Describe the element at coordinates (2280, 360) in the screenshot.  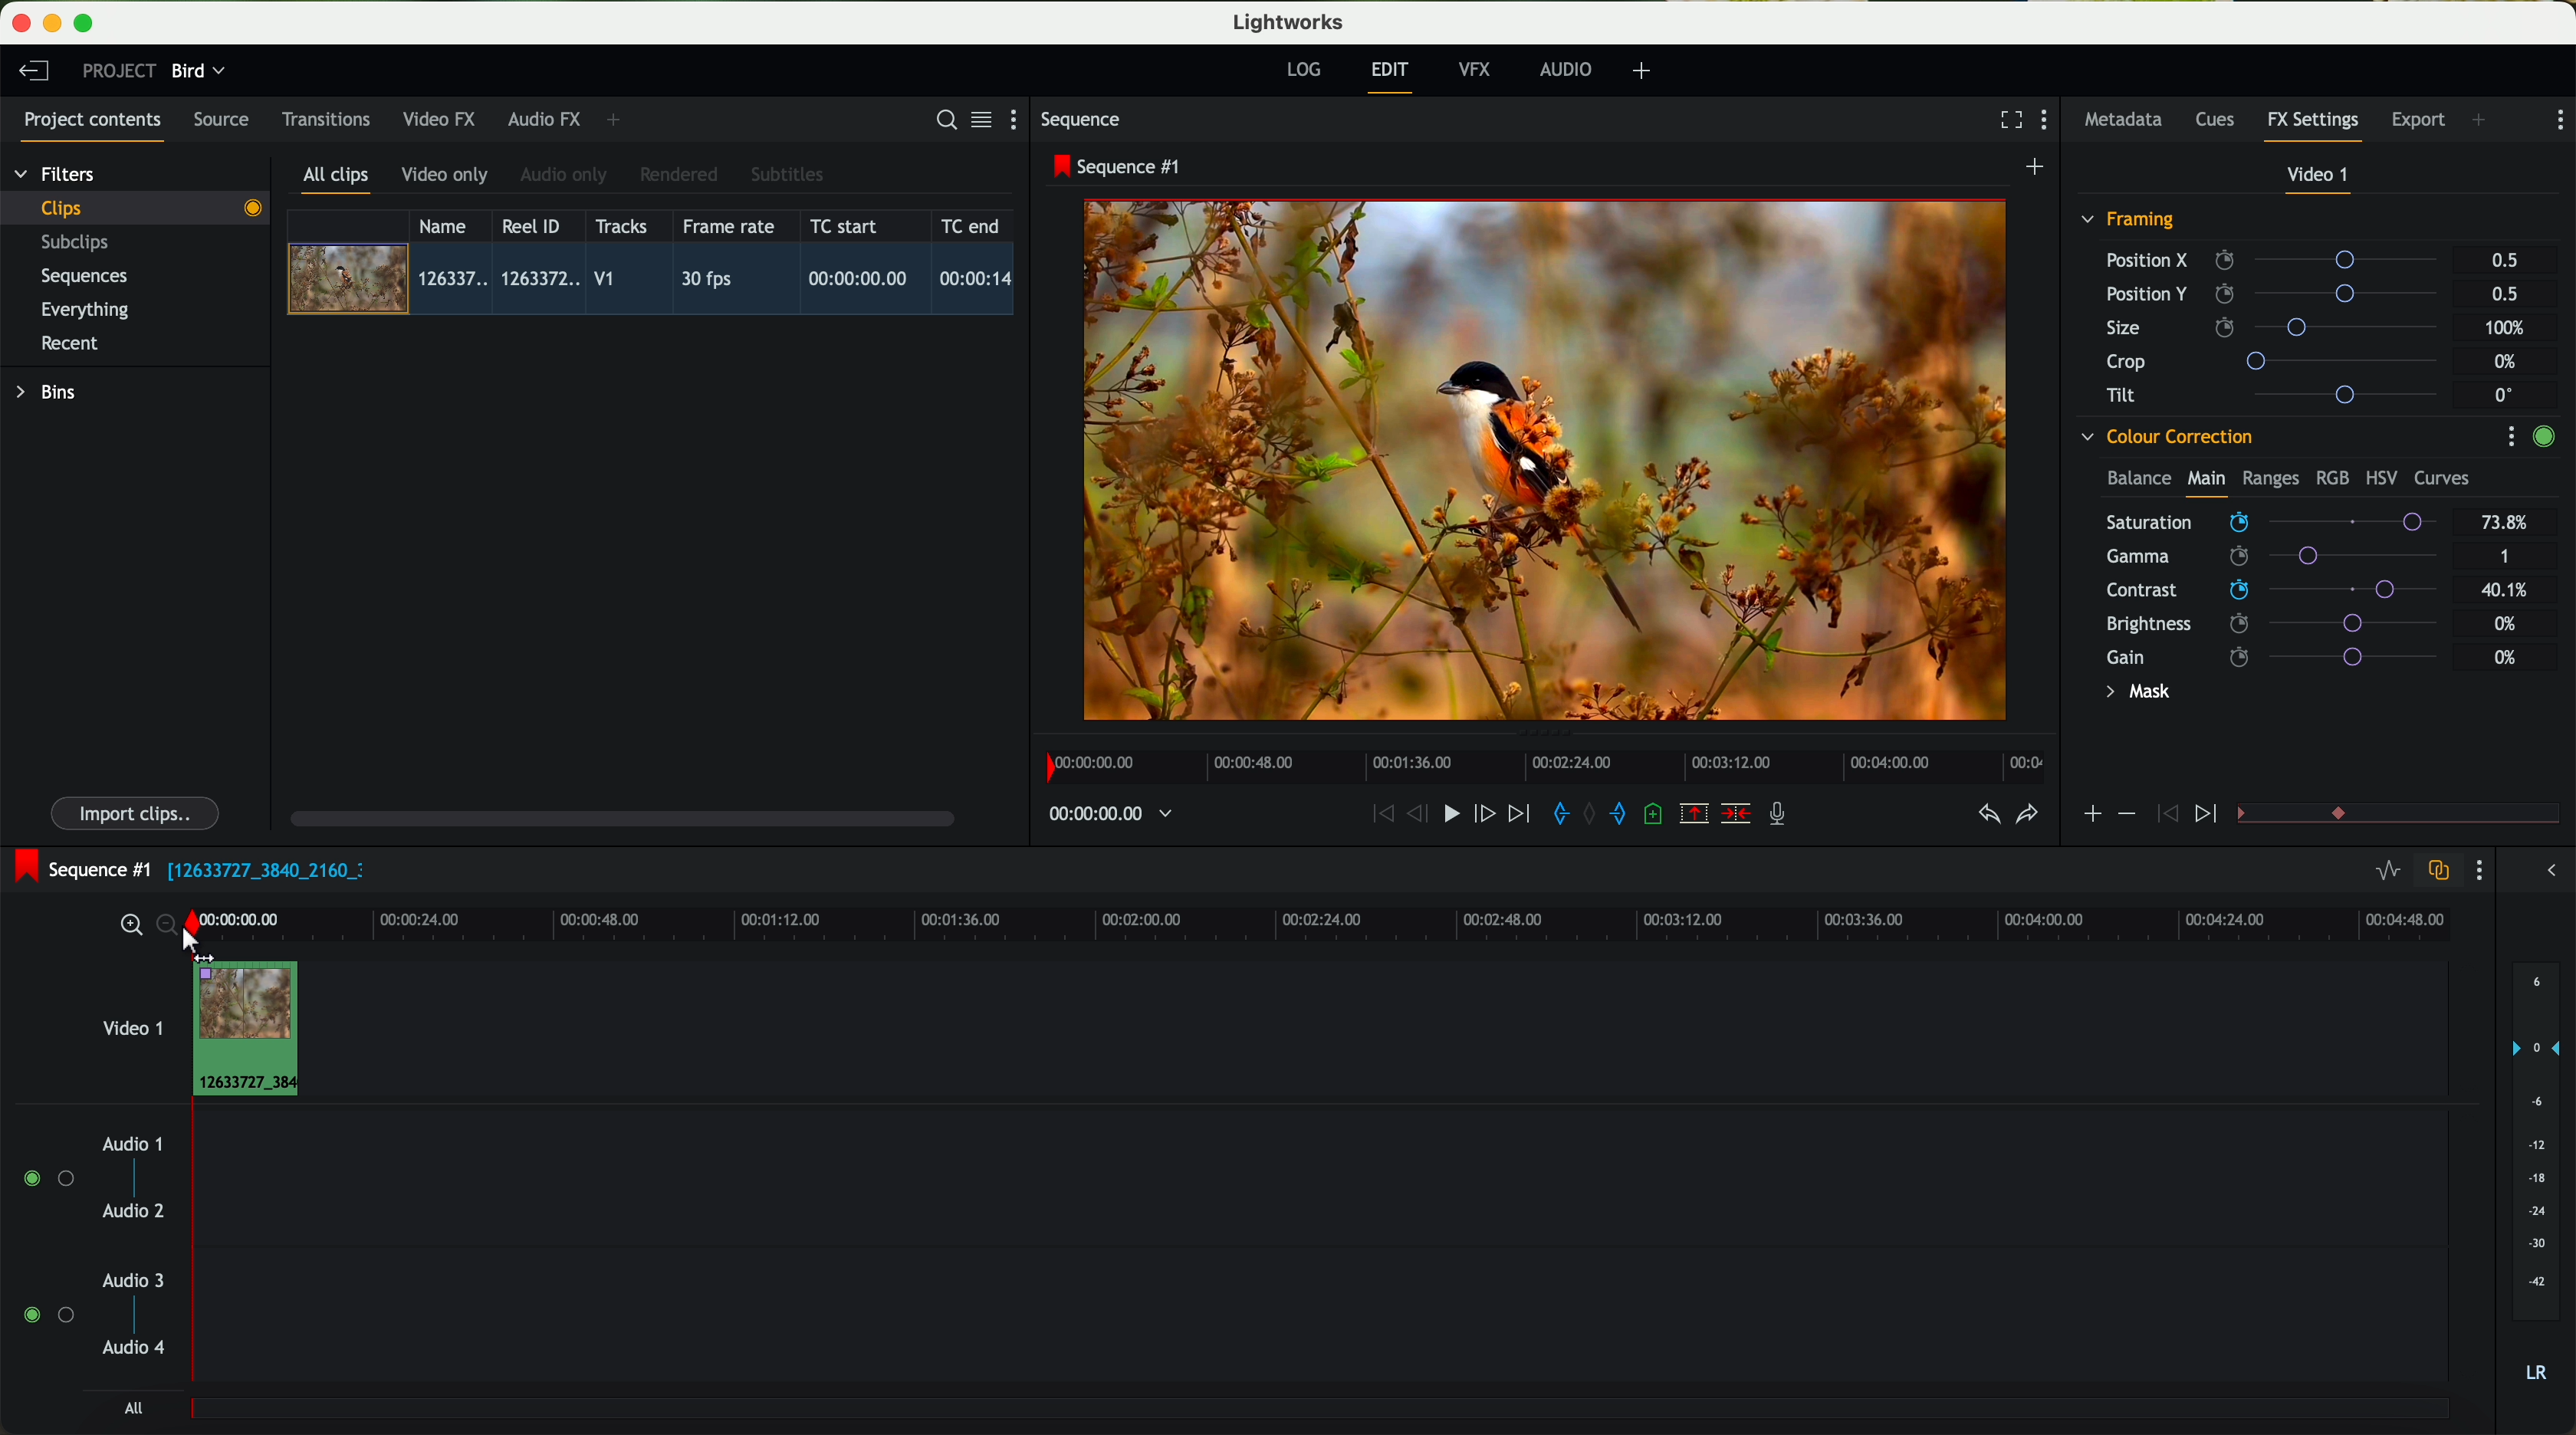
I see `crop` at that location.